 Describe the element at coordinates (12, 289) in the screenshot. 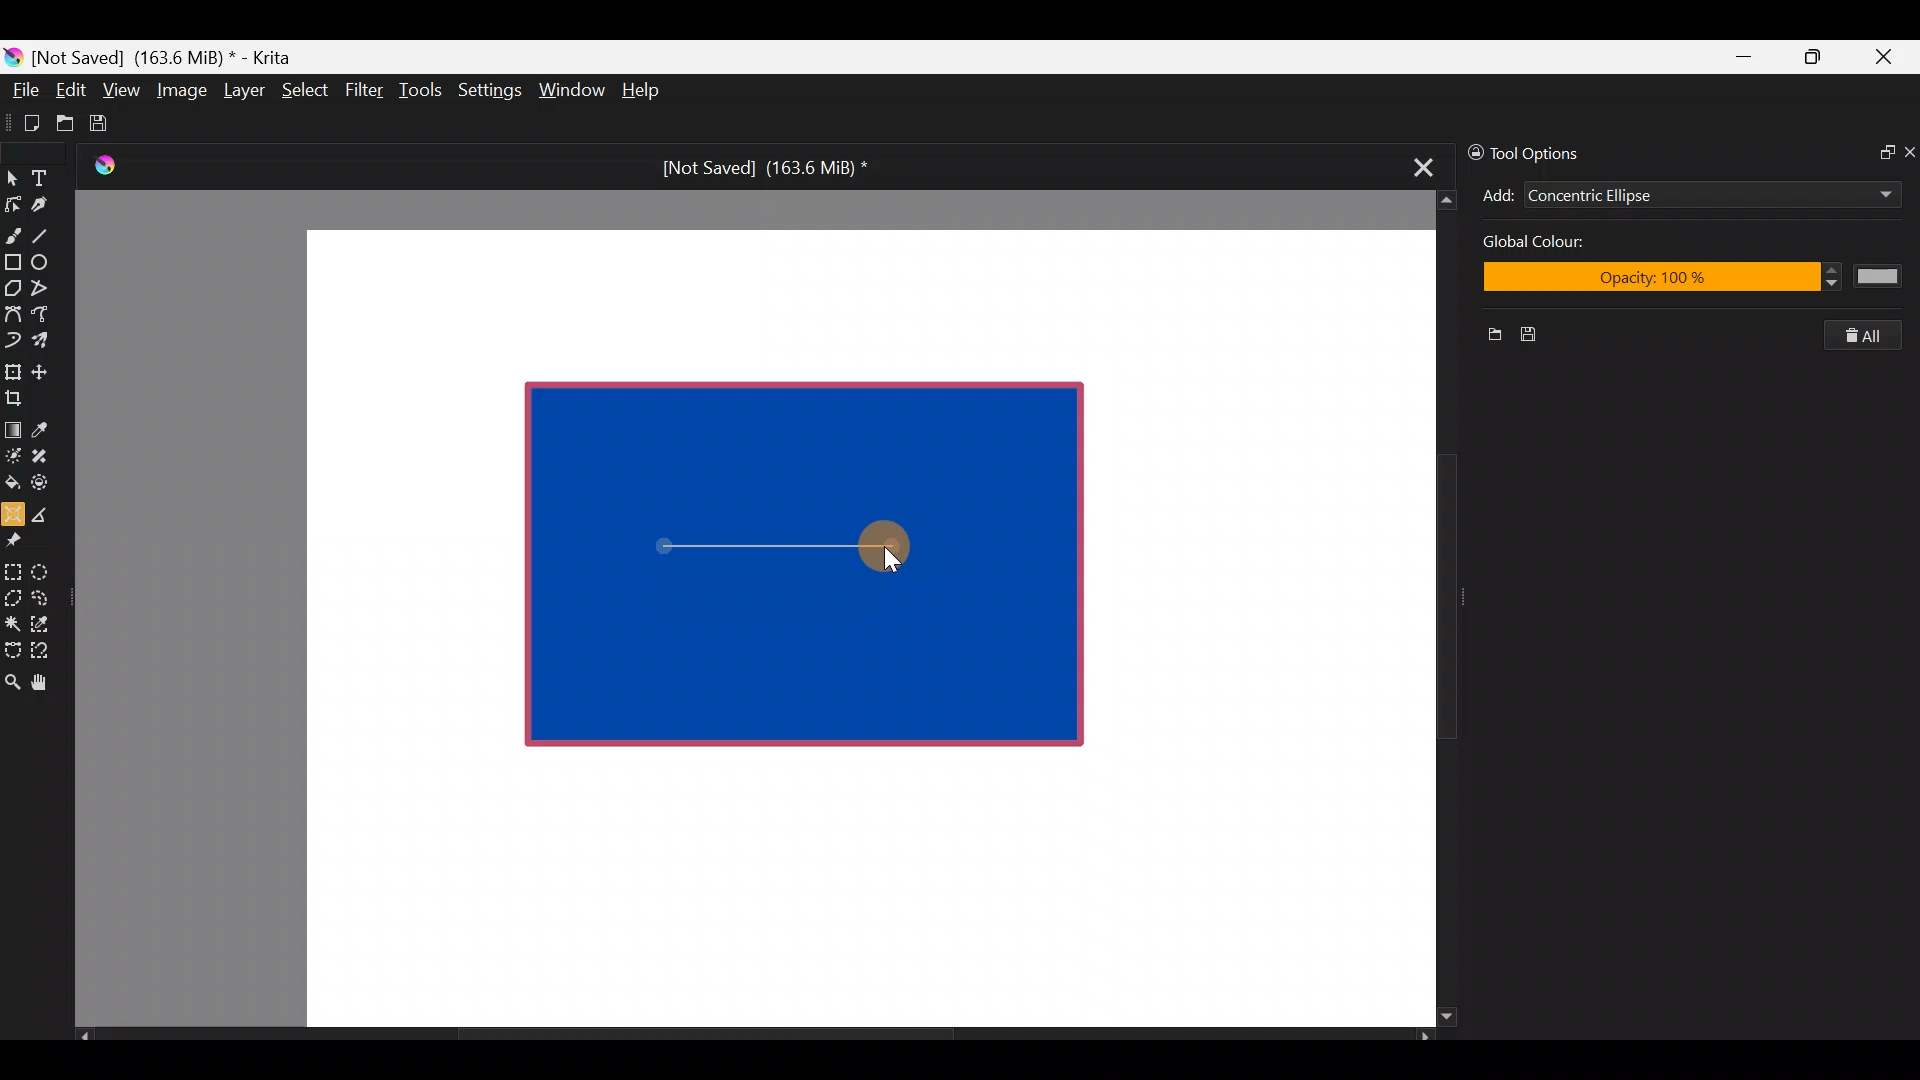

I see `Polygon tool` at that location.